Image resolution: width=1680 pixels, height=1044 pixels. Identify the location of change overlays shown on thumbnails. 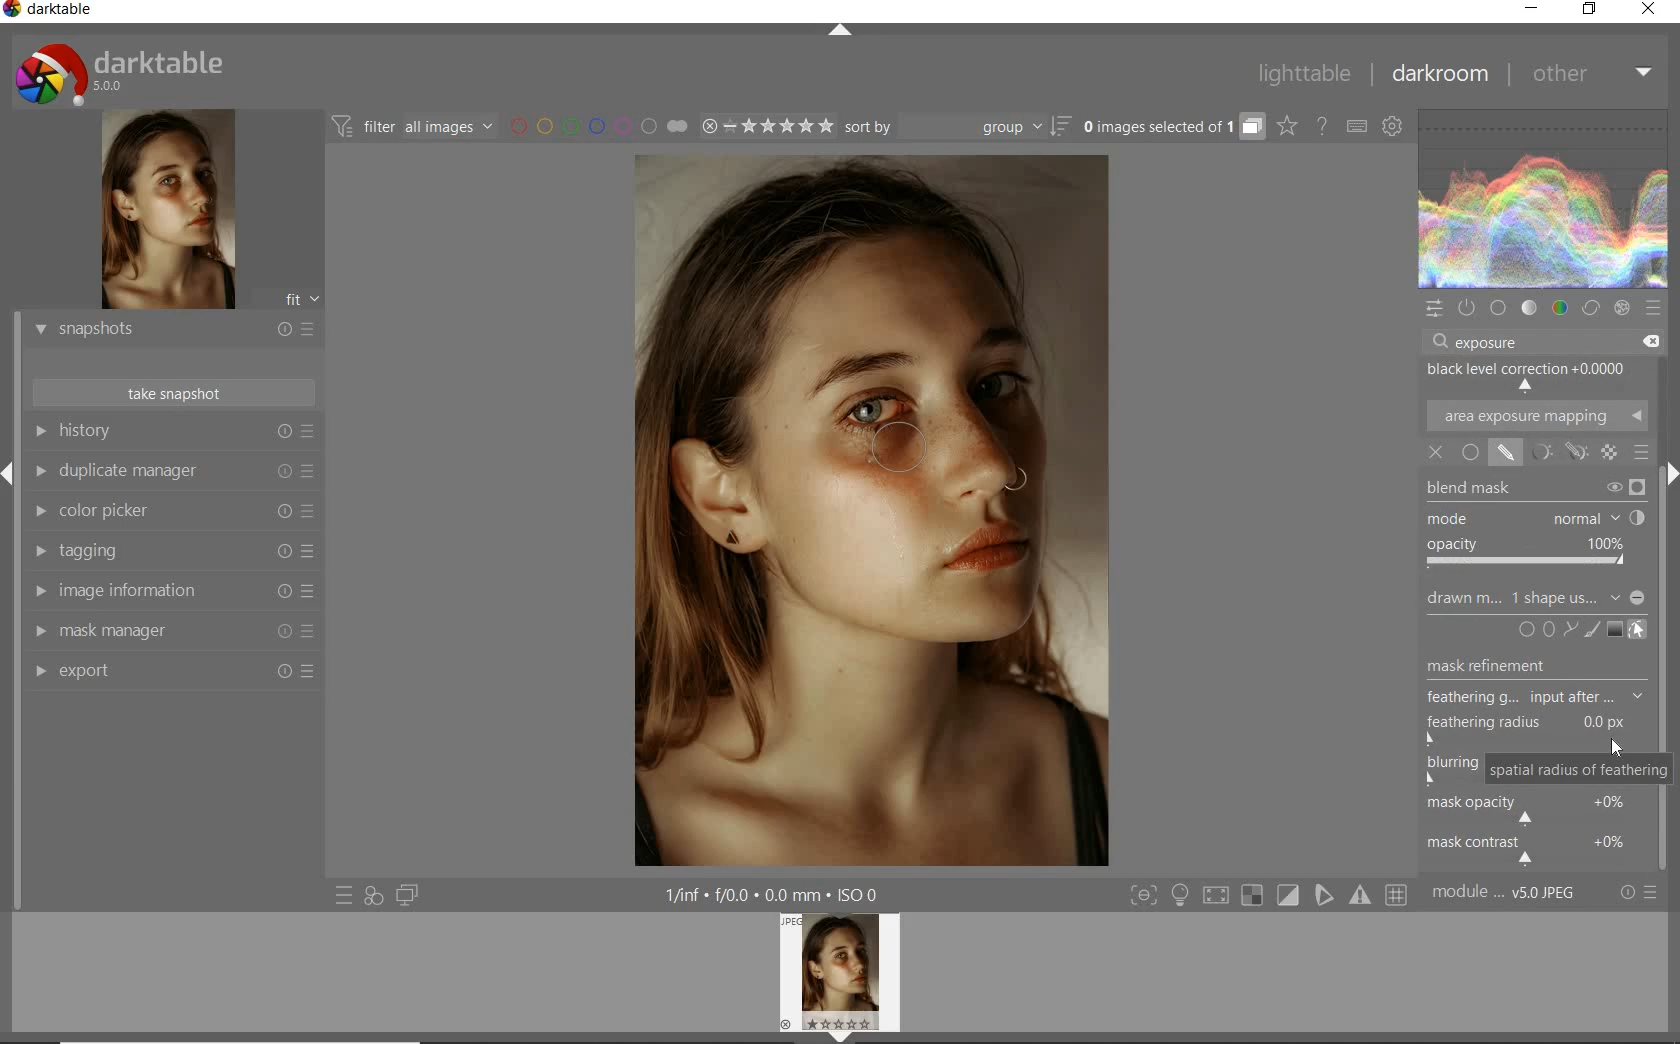
(1286, 128).